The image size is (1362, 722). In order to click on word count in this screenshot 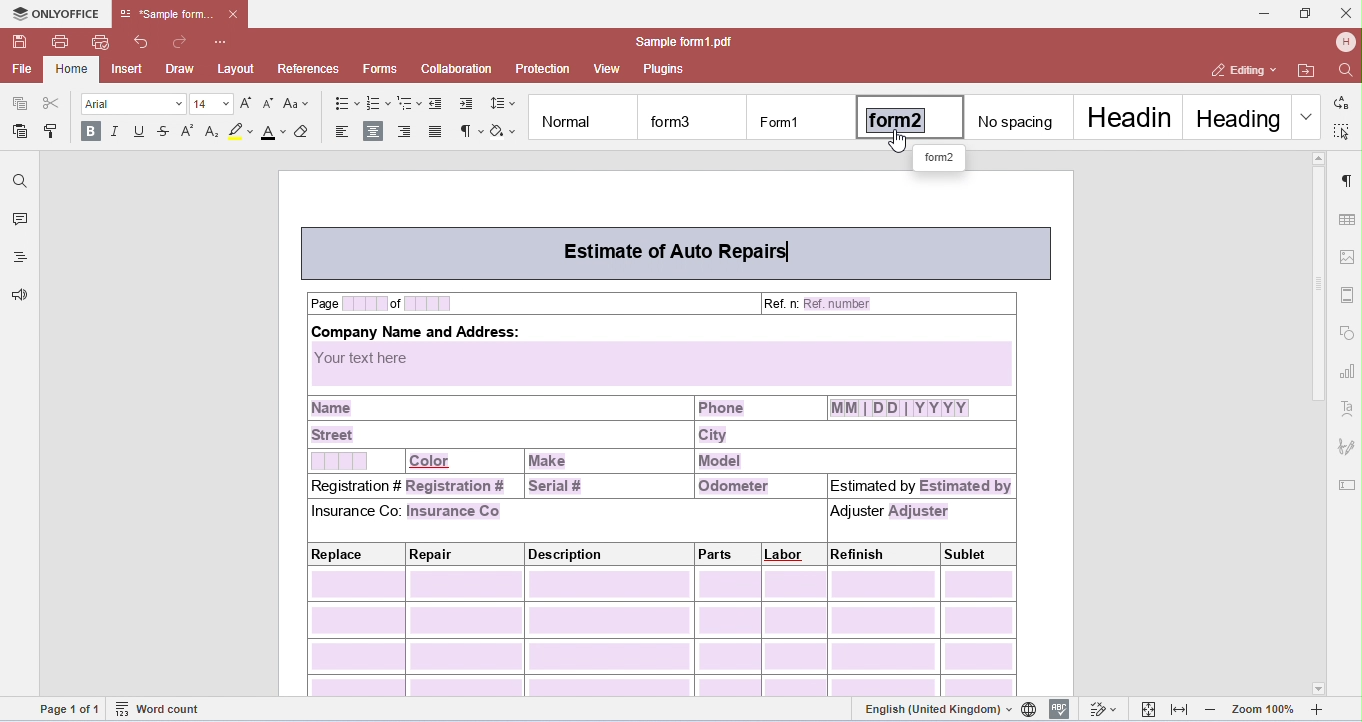, I will do `click(163, 710)`.